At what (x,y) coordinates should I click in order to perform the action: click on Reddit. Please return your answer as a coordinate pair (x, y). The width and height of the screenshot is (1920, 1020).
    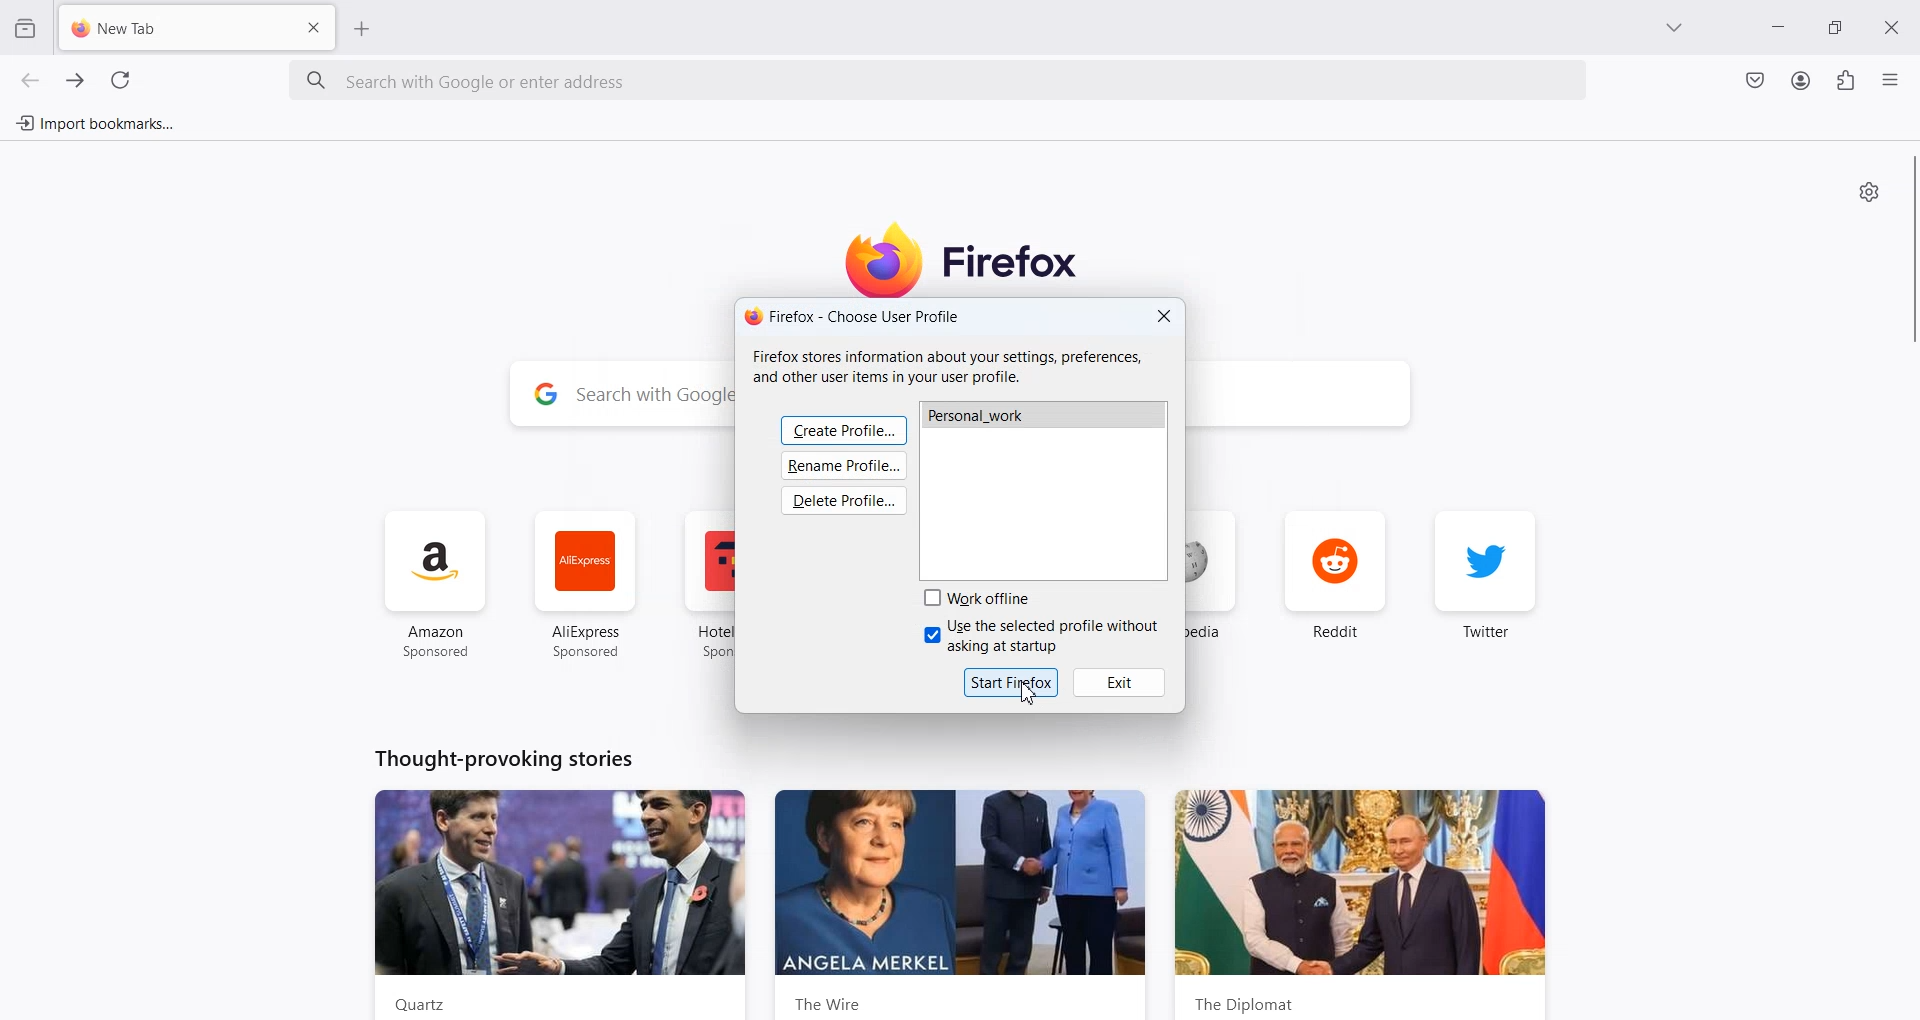
    Looking at the image, I should click on (1335, 581).